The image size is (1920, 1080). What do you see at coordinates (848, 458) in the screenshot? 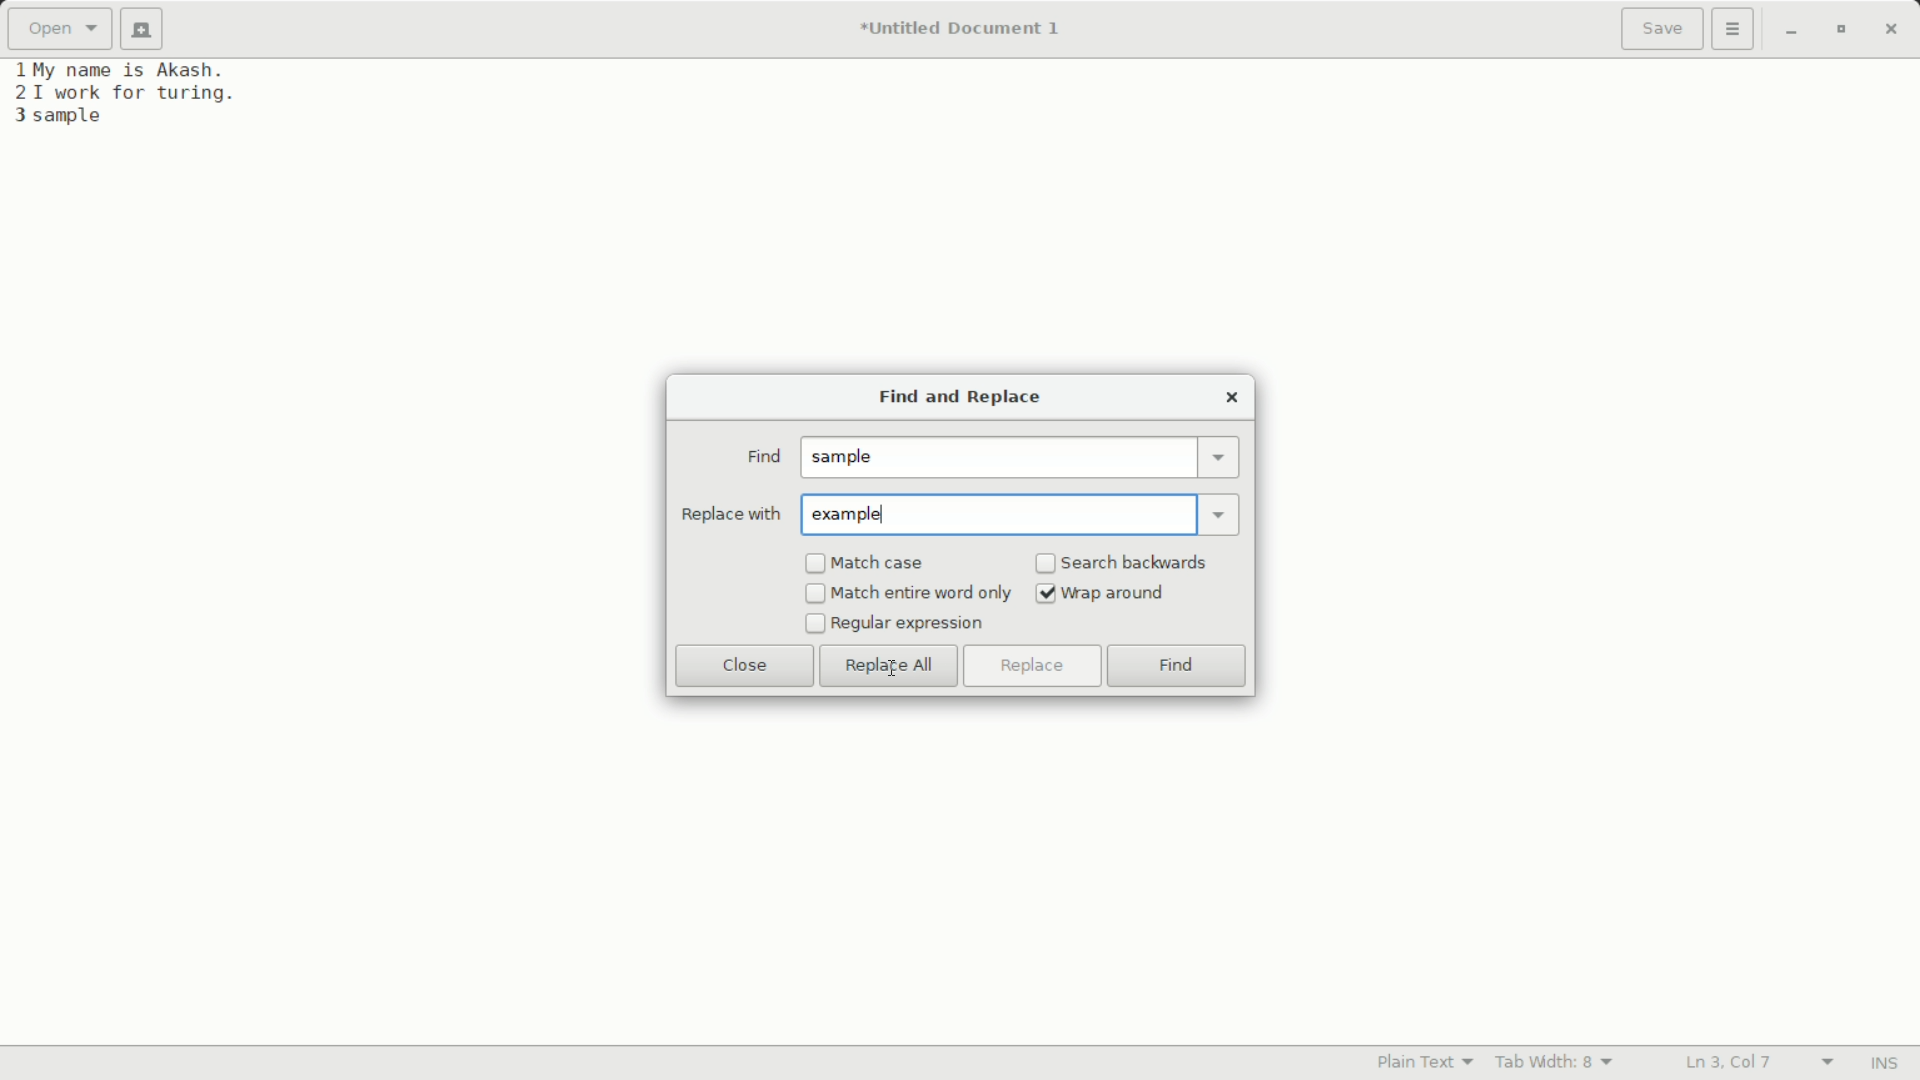
I see `sample` at bounding box center [848, 458].